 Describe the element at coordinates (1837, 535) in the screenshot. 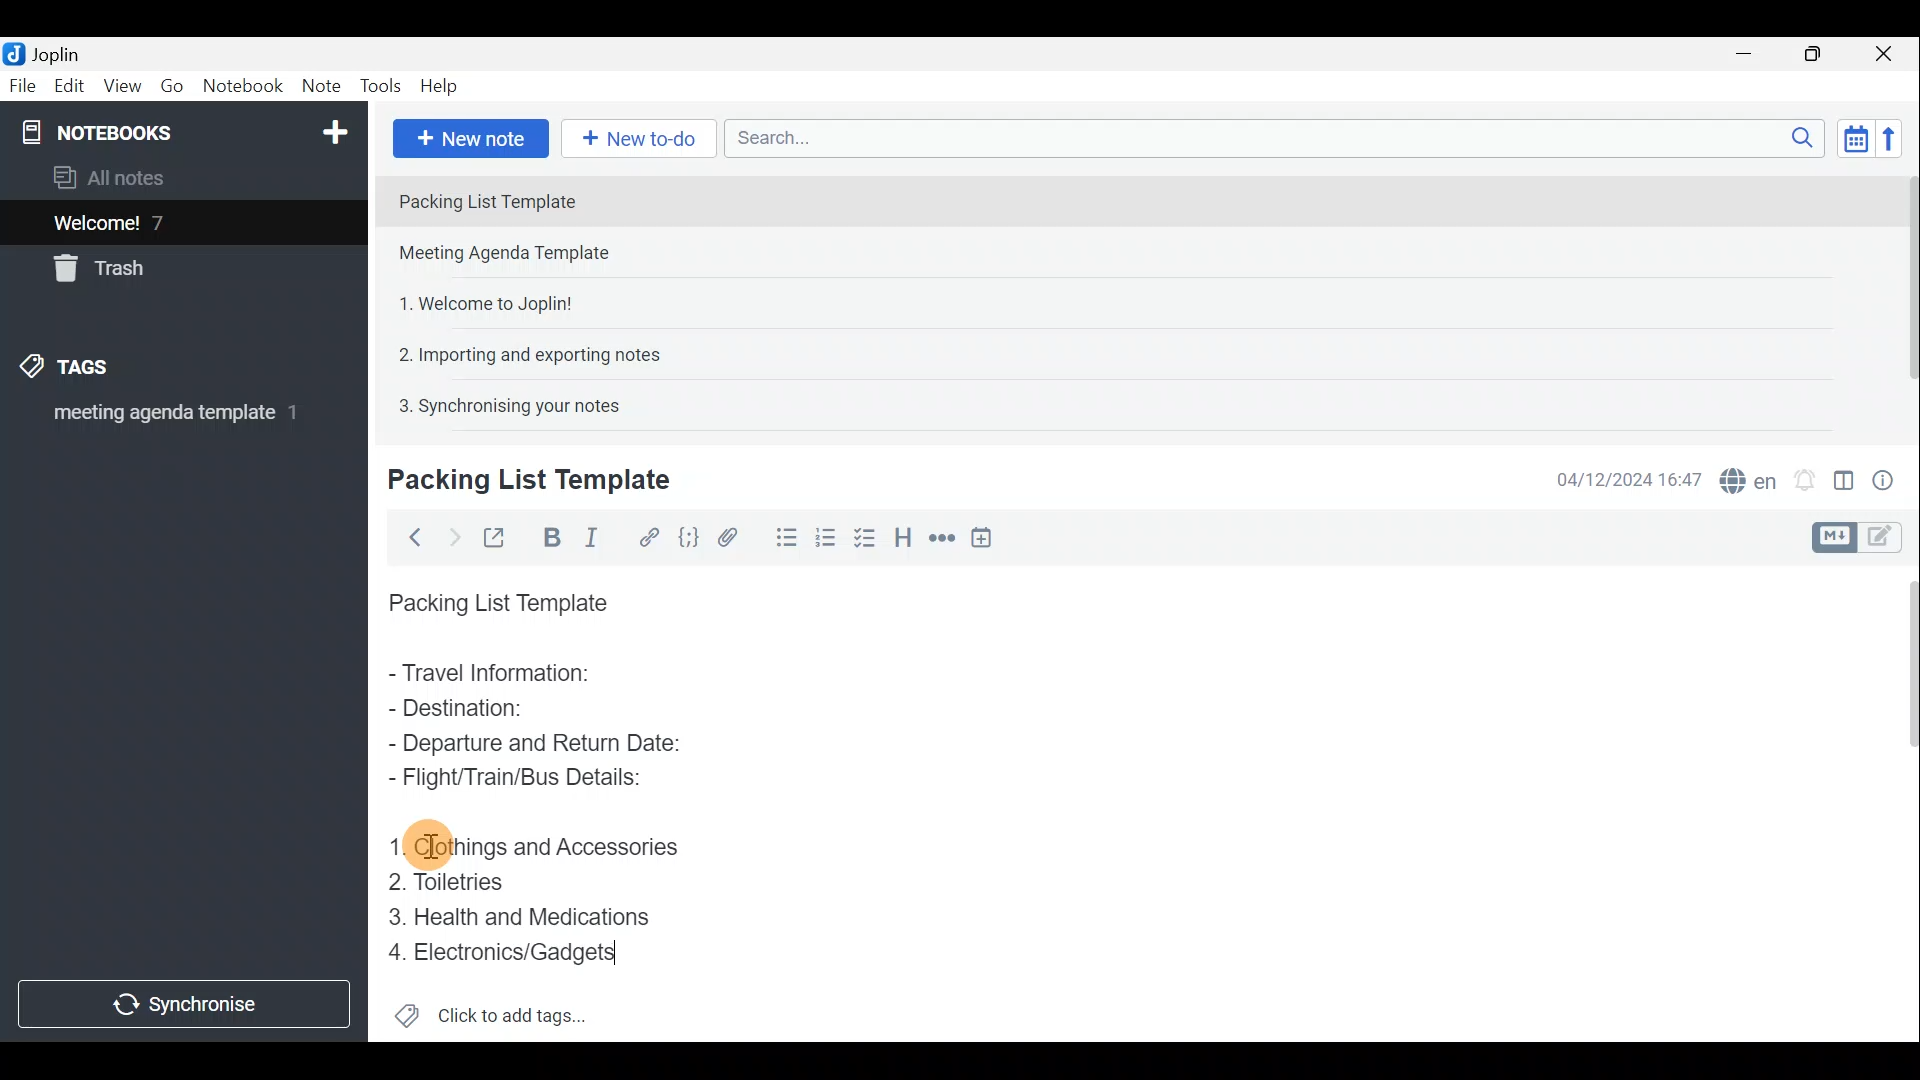

I see `Toggle editors` at that location.